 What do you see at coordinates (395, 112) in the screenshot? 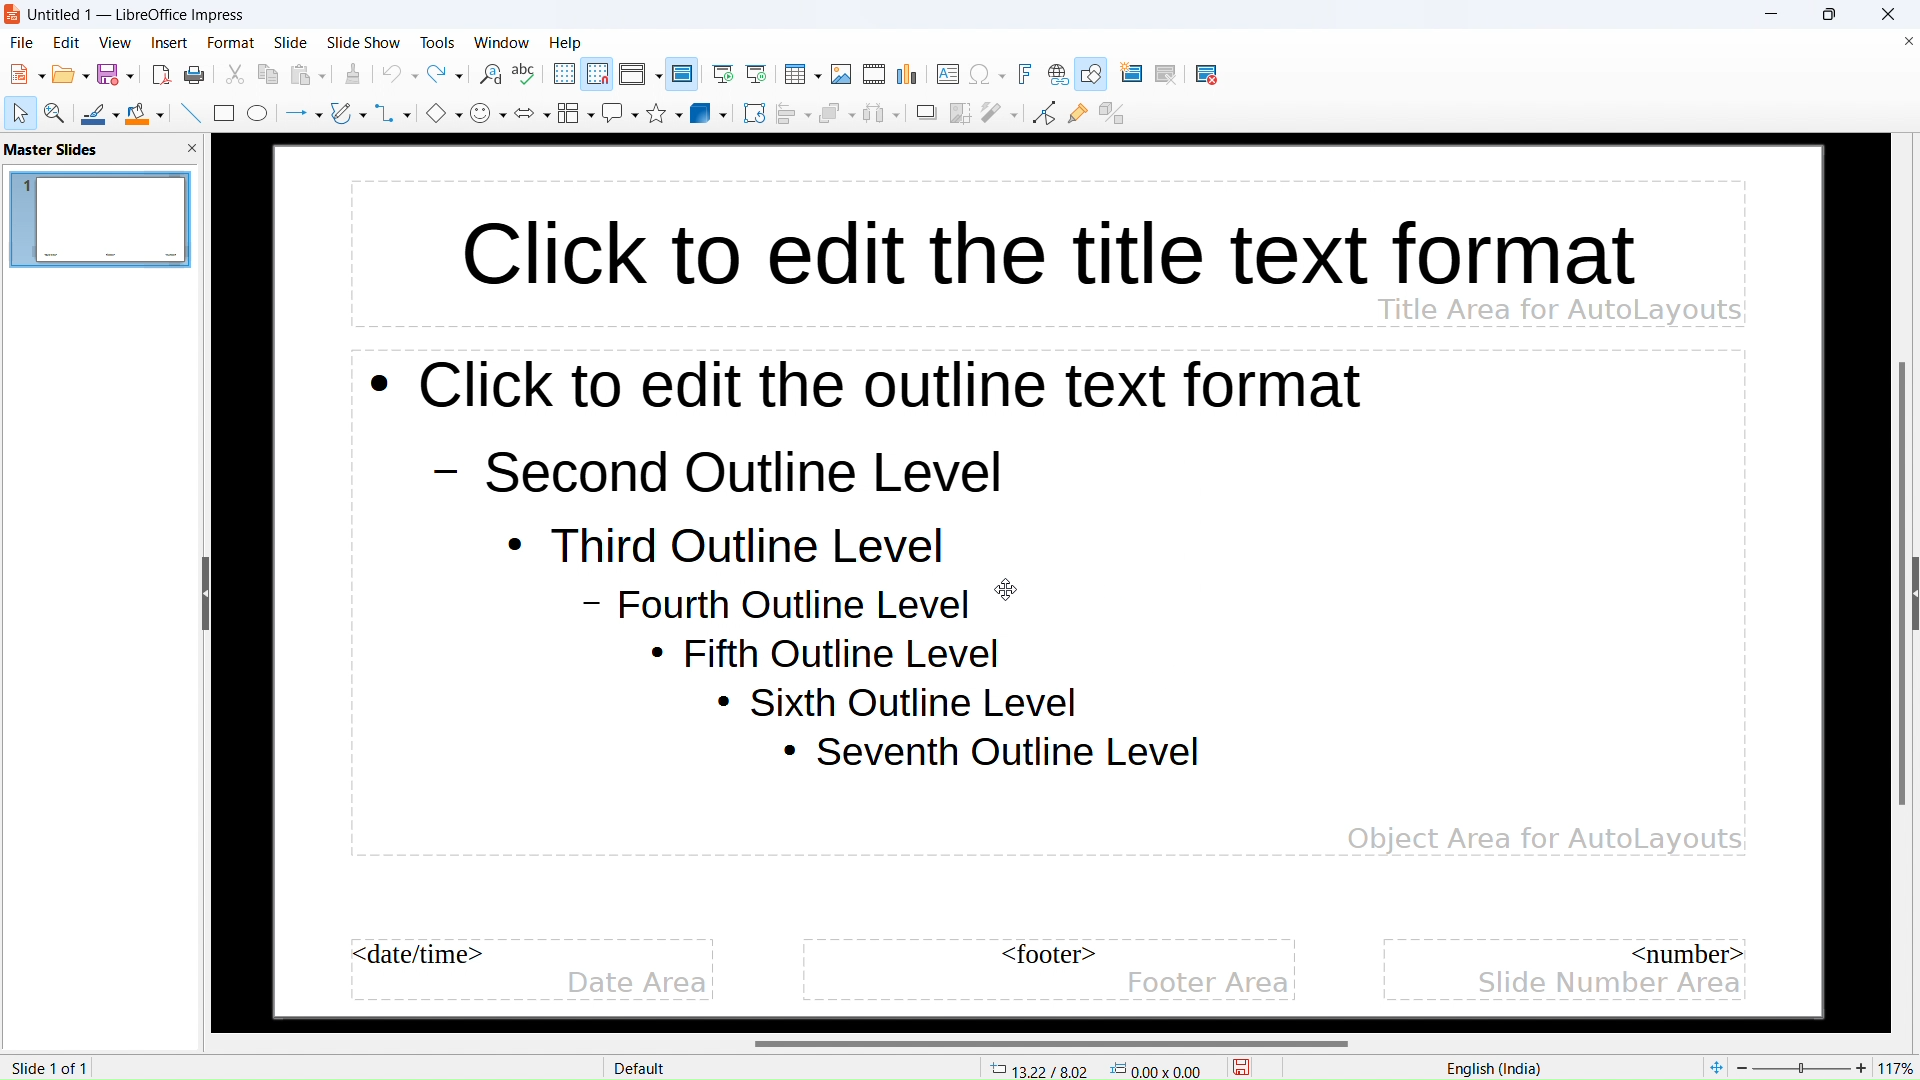
I see `connectors` at bounding box center [395, 112].